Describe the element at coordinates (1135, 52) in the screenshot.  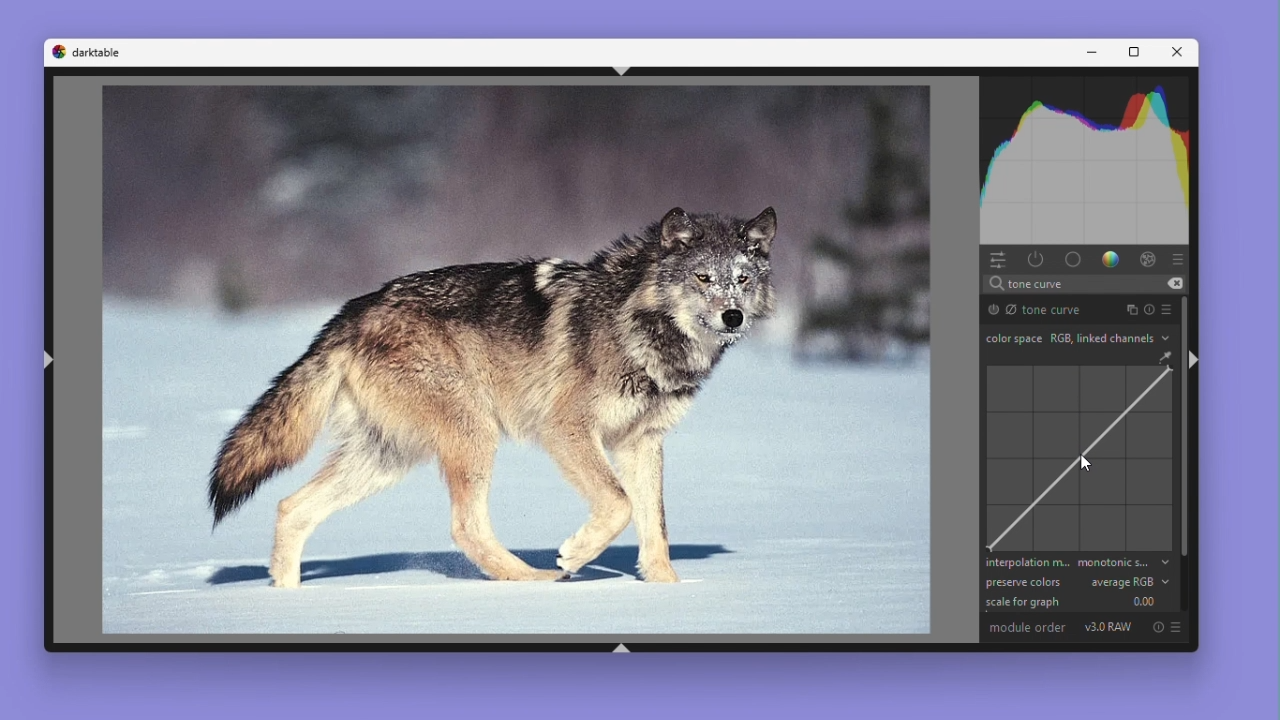
I see `Maximize` at that location.